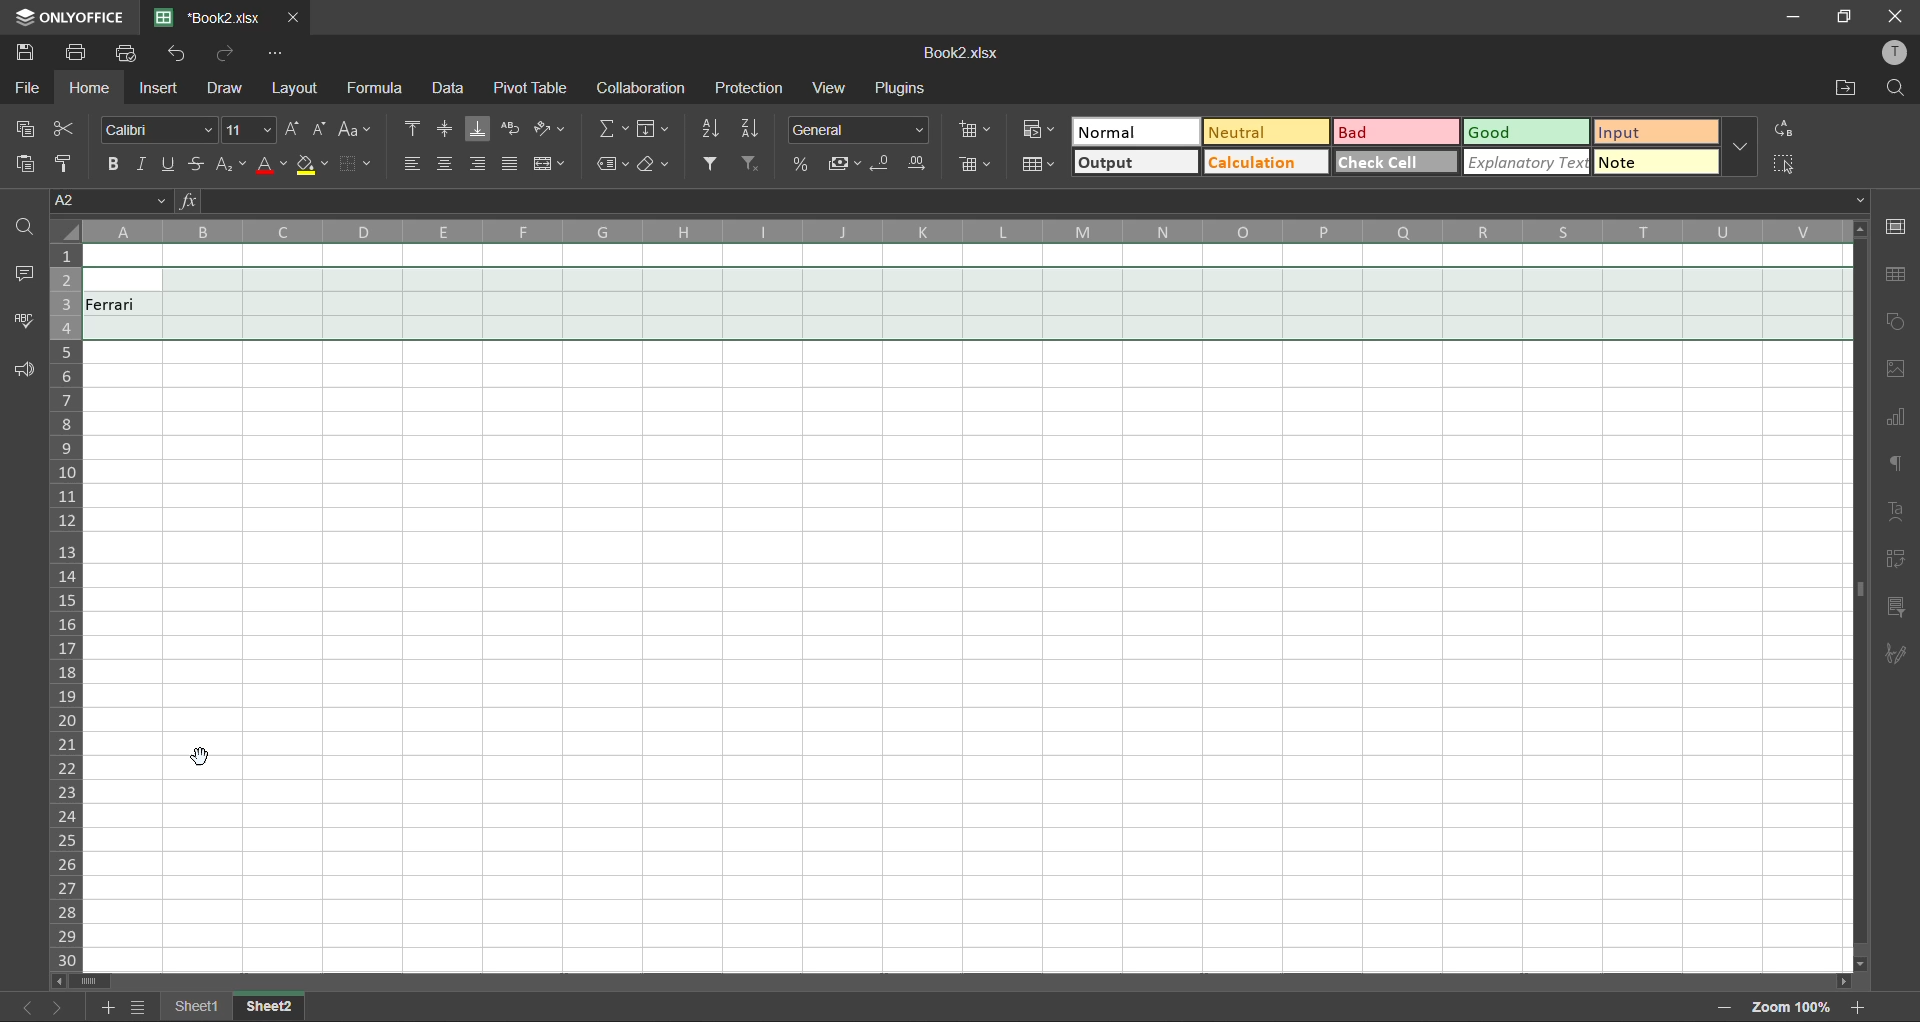 This screenshot has height=1022, width=1920. I want to click on strikethrough, so click(197, 161).